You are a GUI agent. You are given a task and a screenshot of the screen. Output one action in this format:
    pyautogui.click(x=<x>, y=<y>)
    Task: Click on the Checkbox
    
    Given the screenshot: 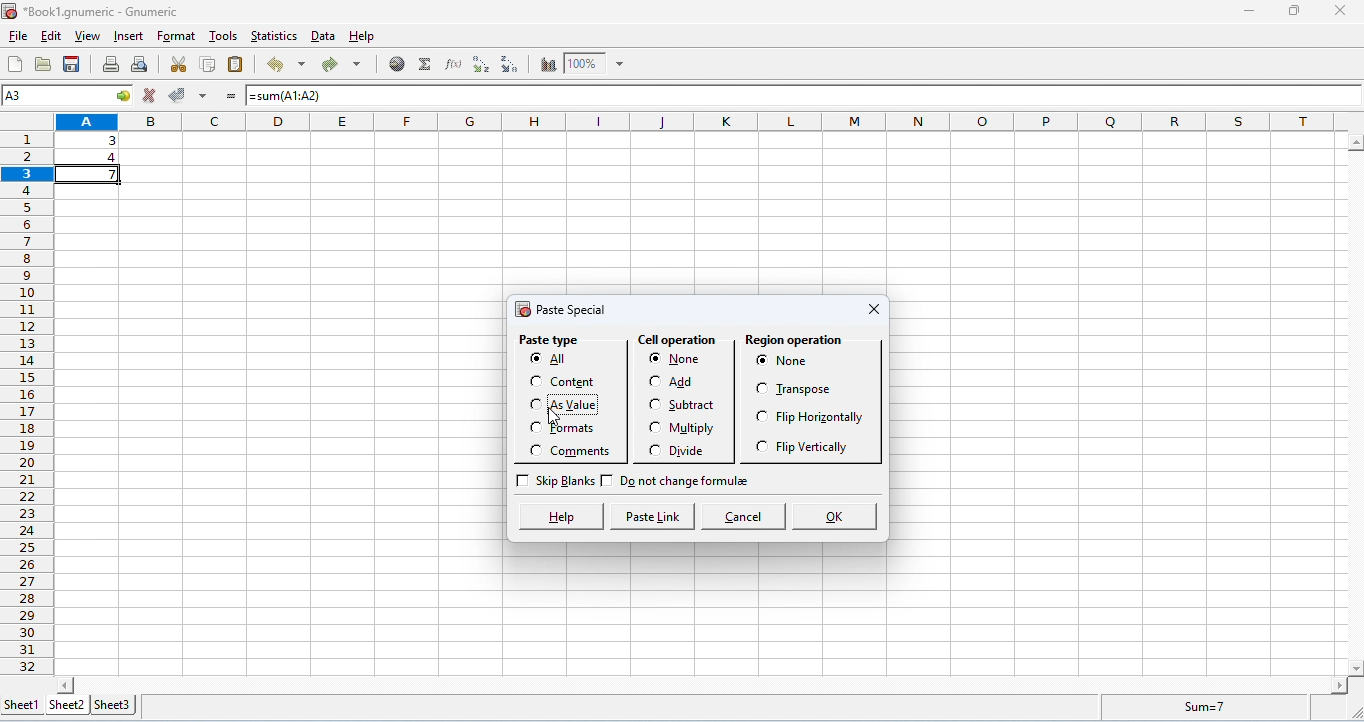 What is the action you would take?
    pyautogui.click(x=757, y=447)
    